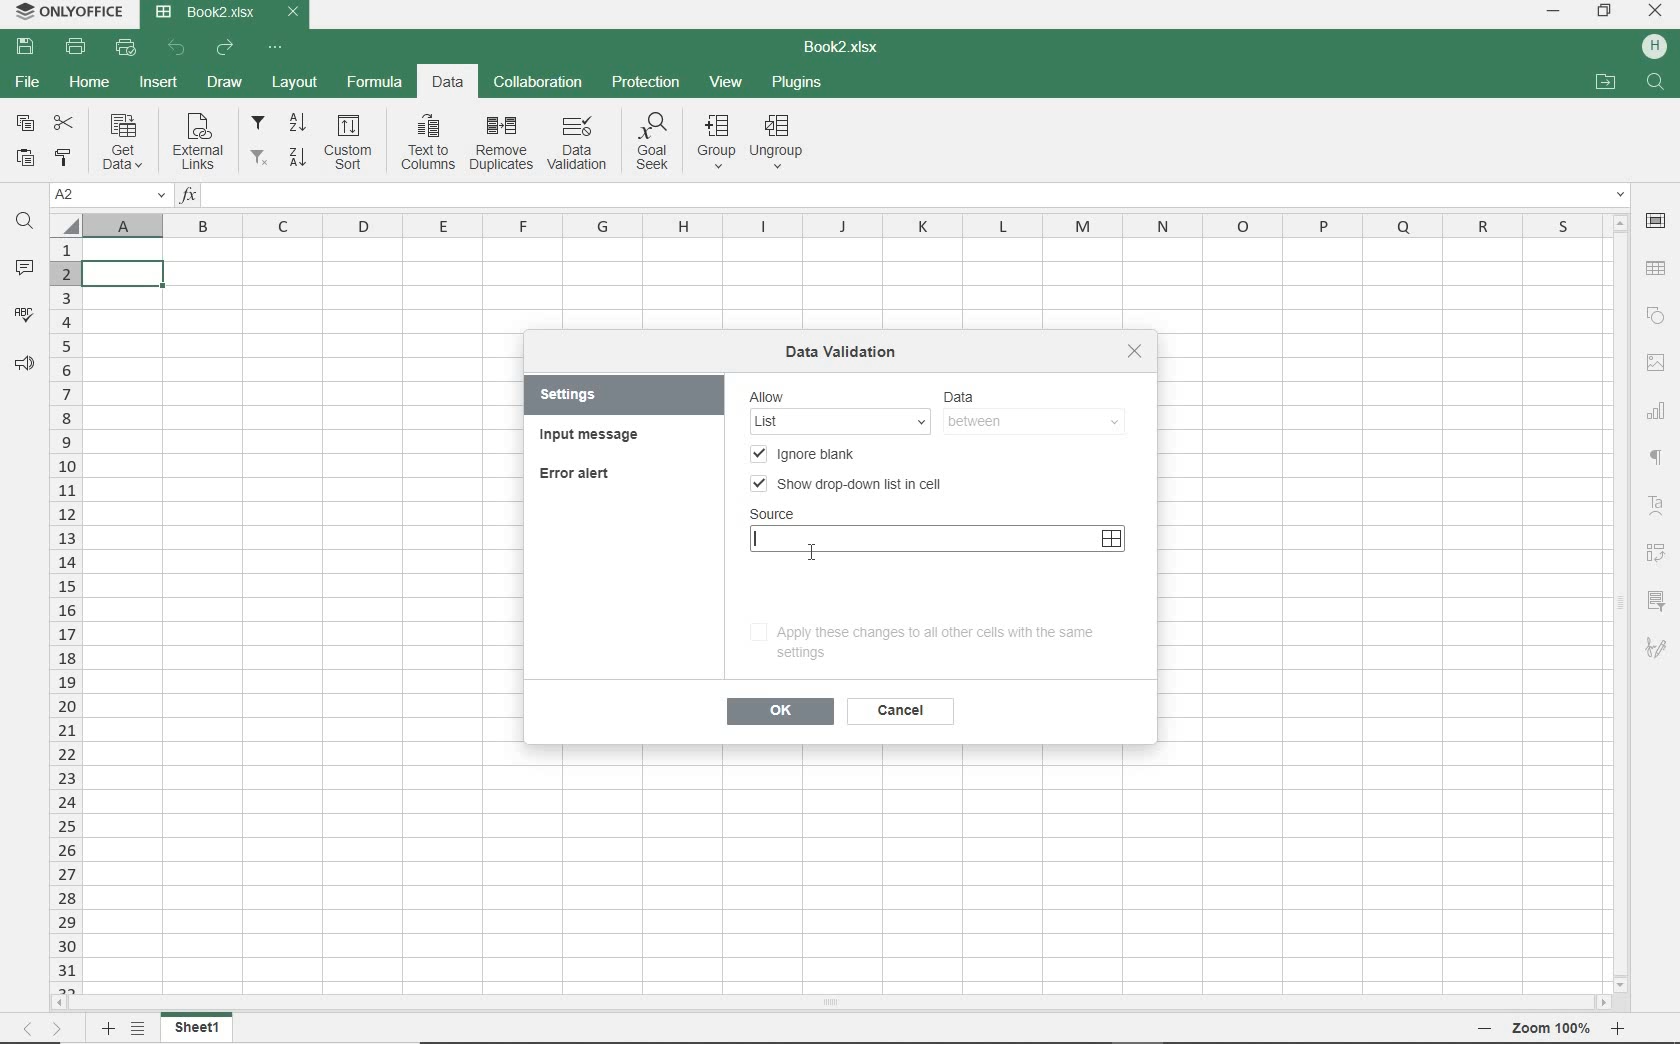 The height and width of the screenshot is (1044, 1680). Describe the element at coordinates (443, 83) in the screenshot. I see `DATA` at that location.